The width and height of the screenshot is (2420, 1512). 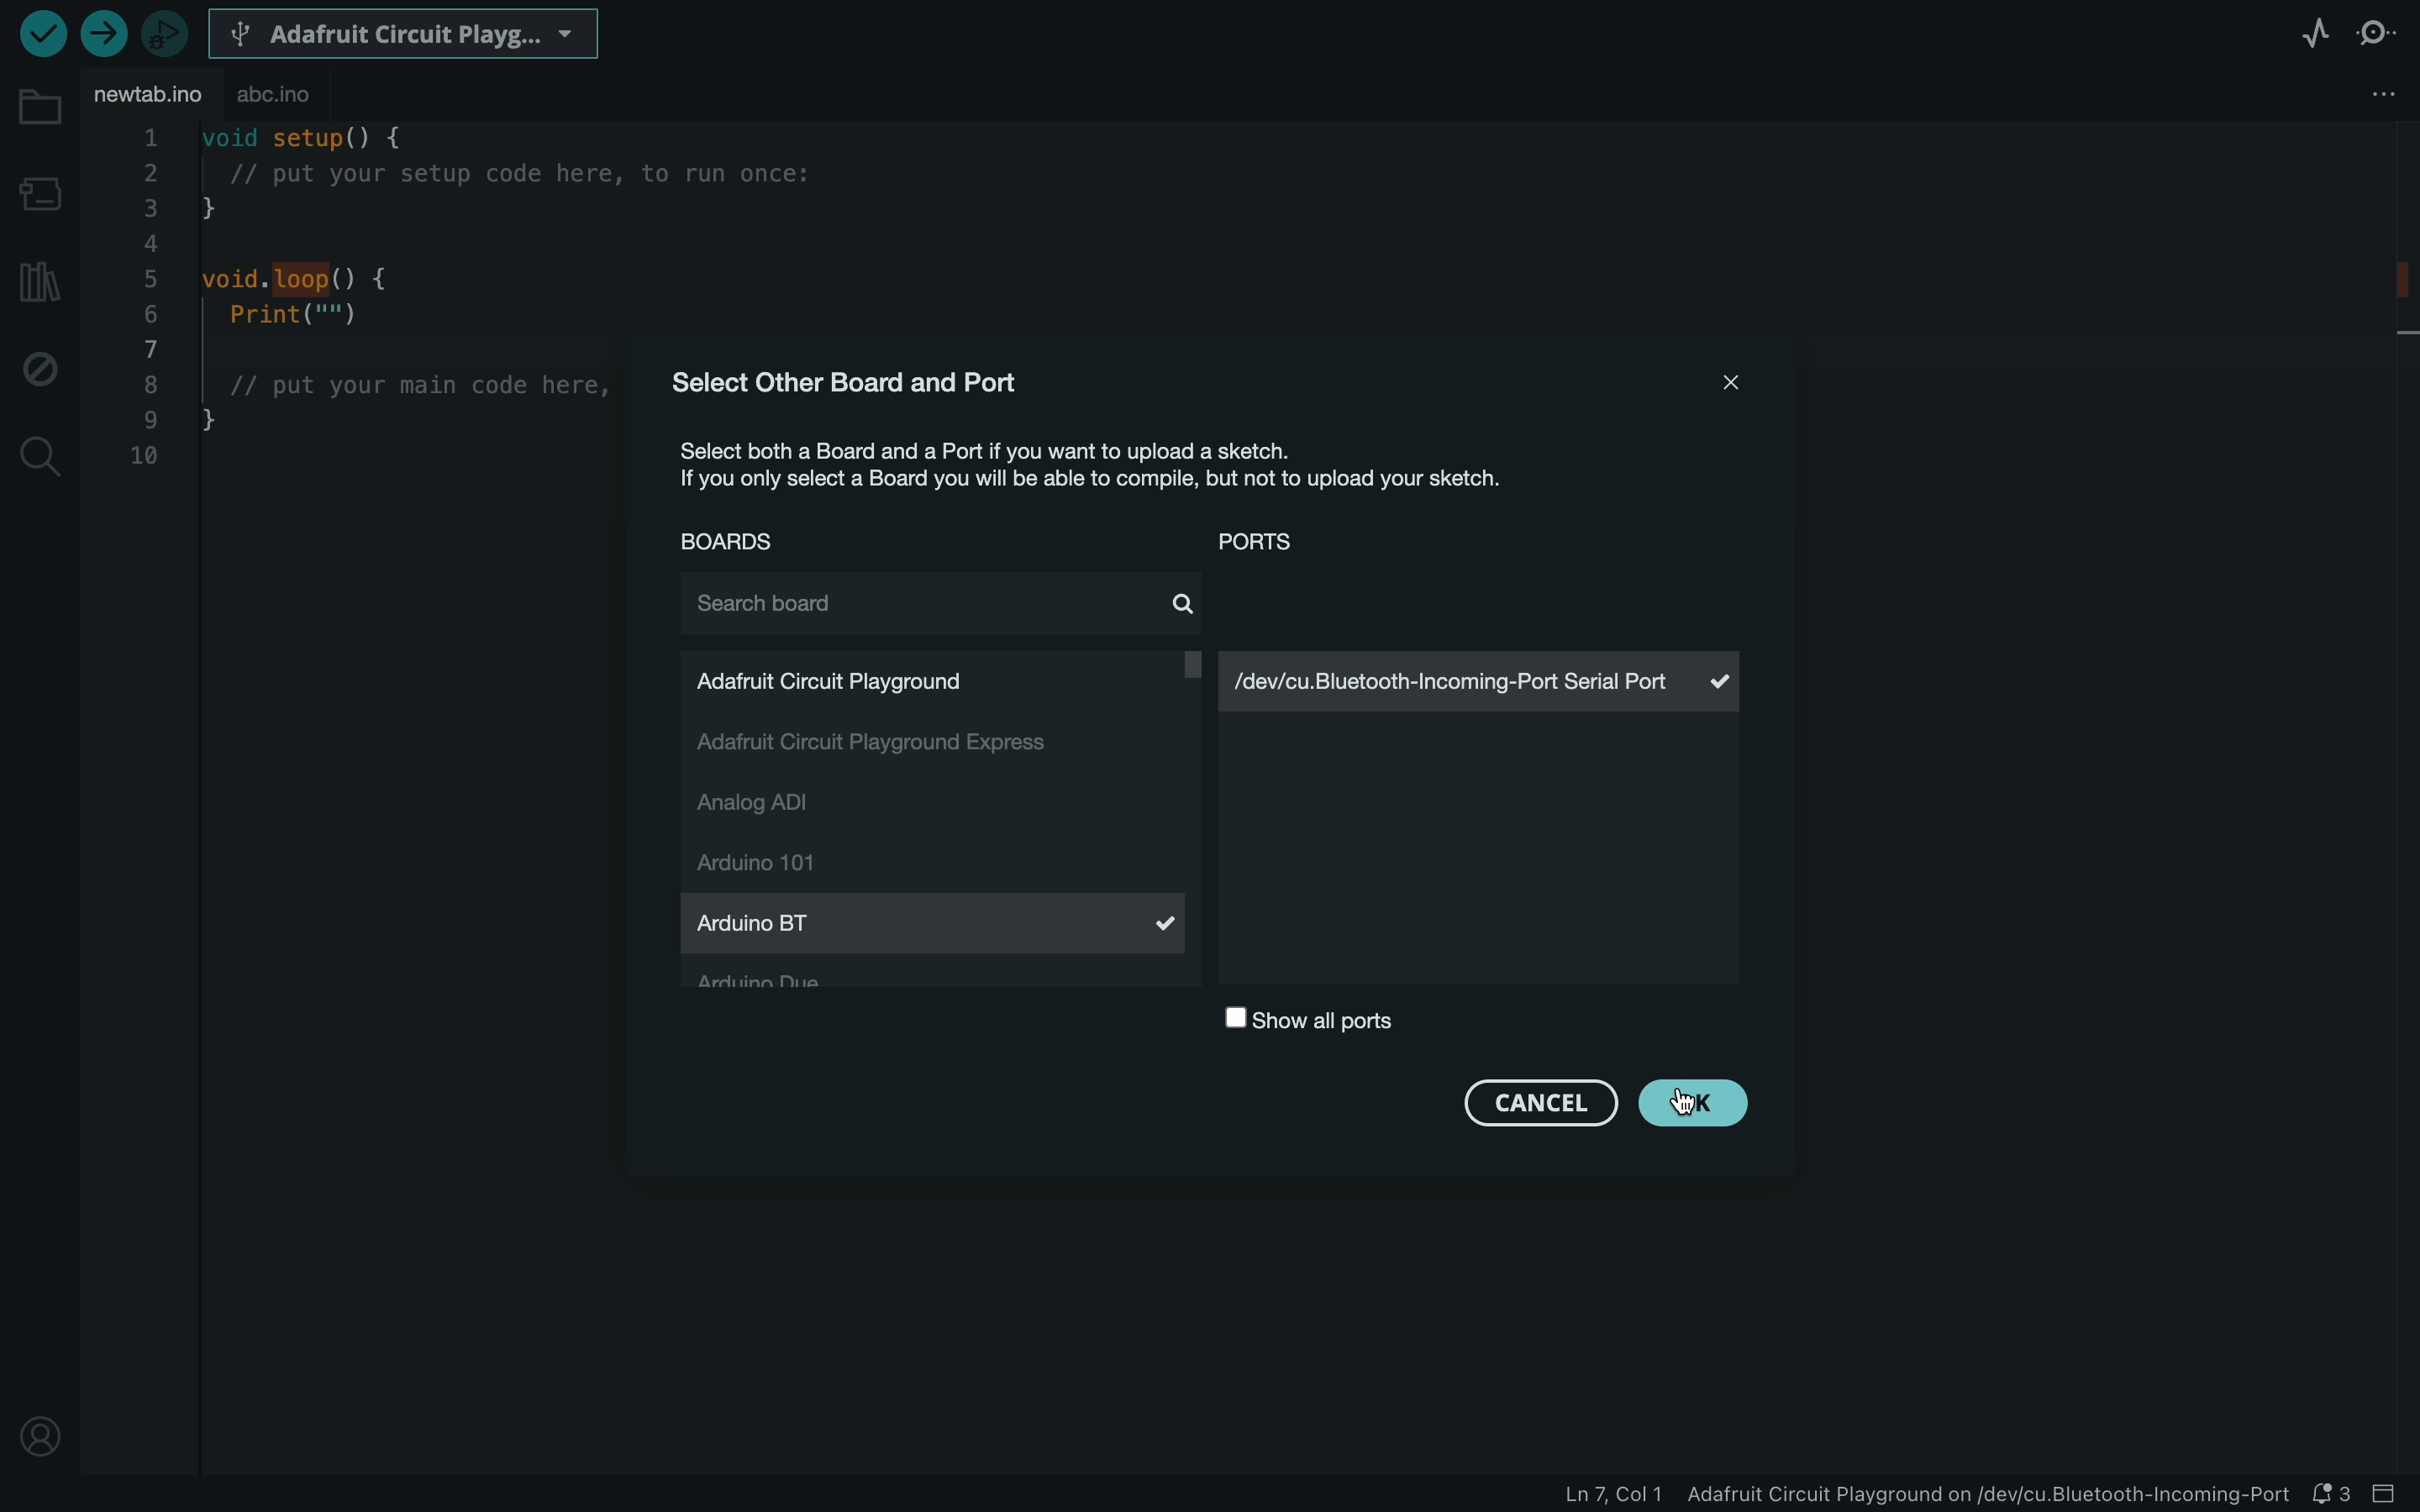 I want to click on debug, so click(x=38, y=364).